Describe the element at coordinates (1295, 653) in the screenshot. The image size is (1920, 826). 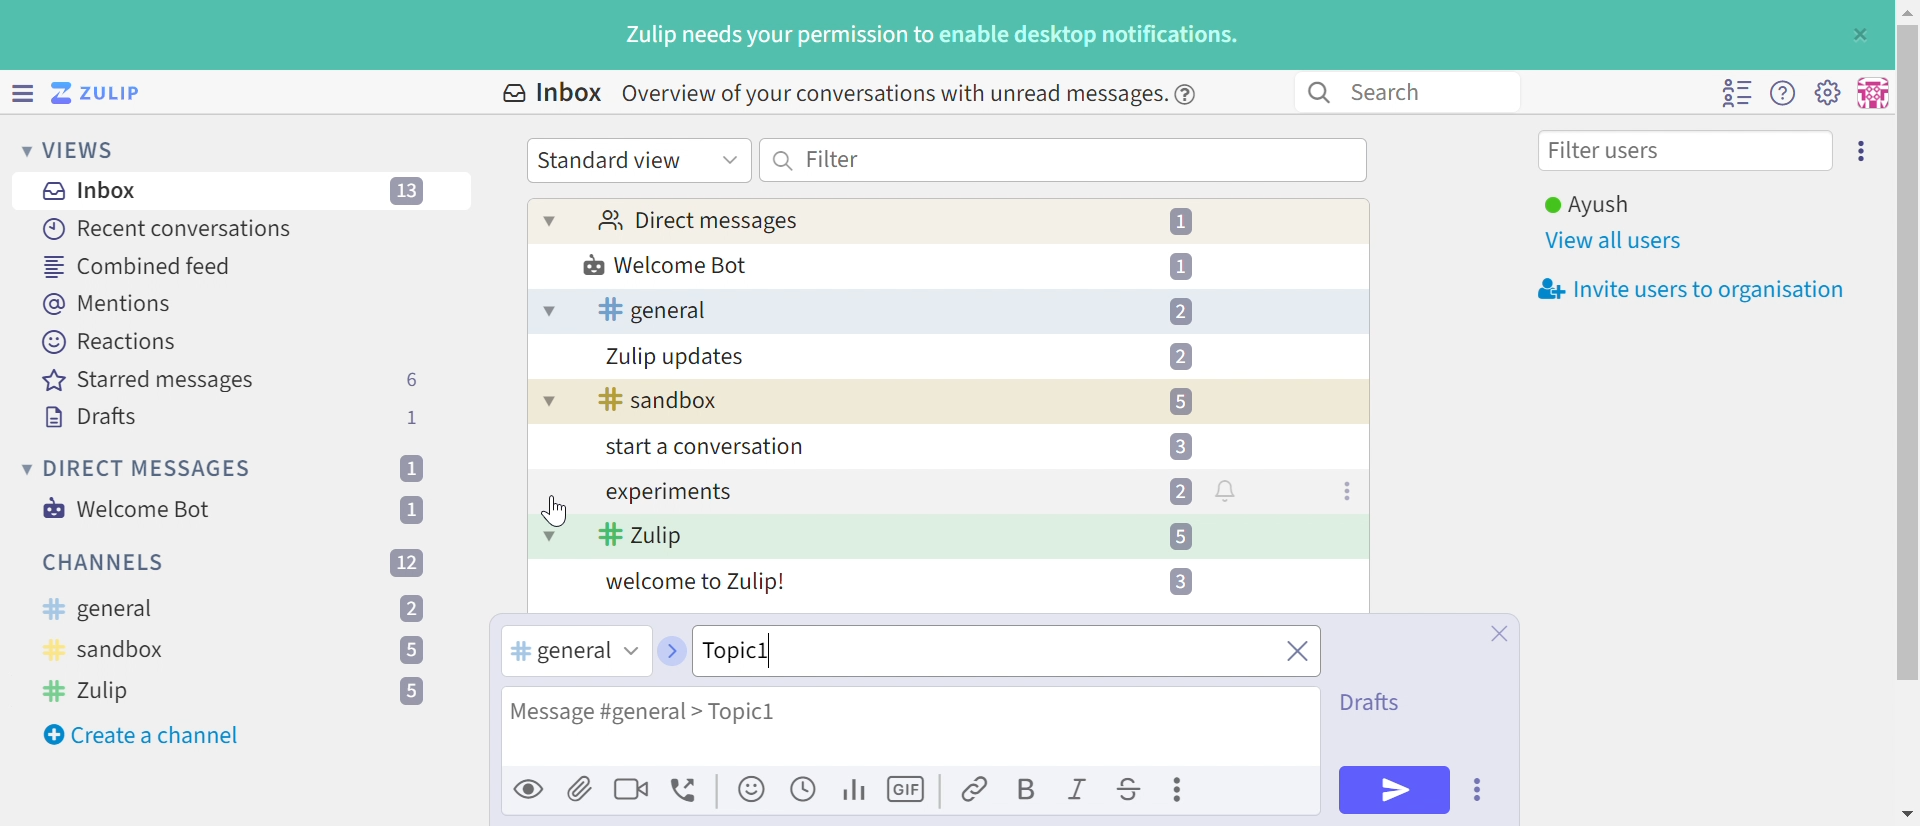
I see `close` at that location.